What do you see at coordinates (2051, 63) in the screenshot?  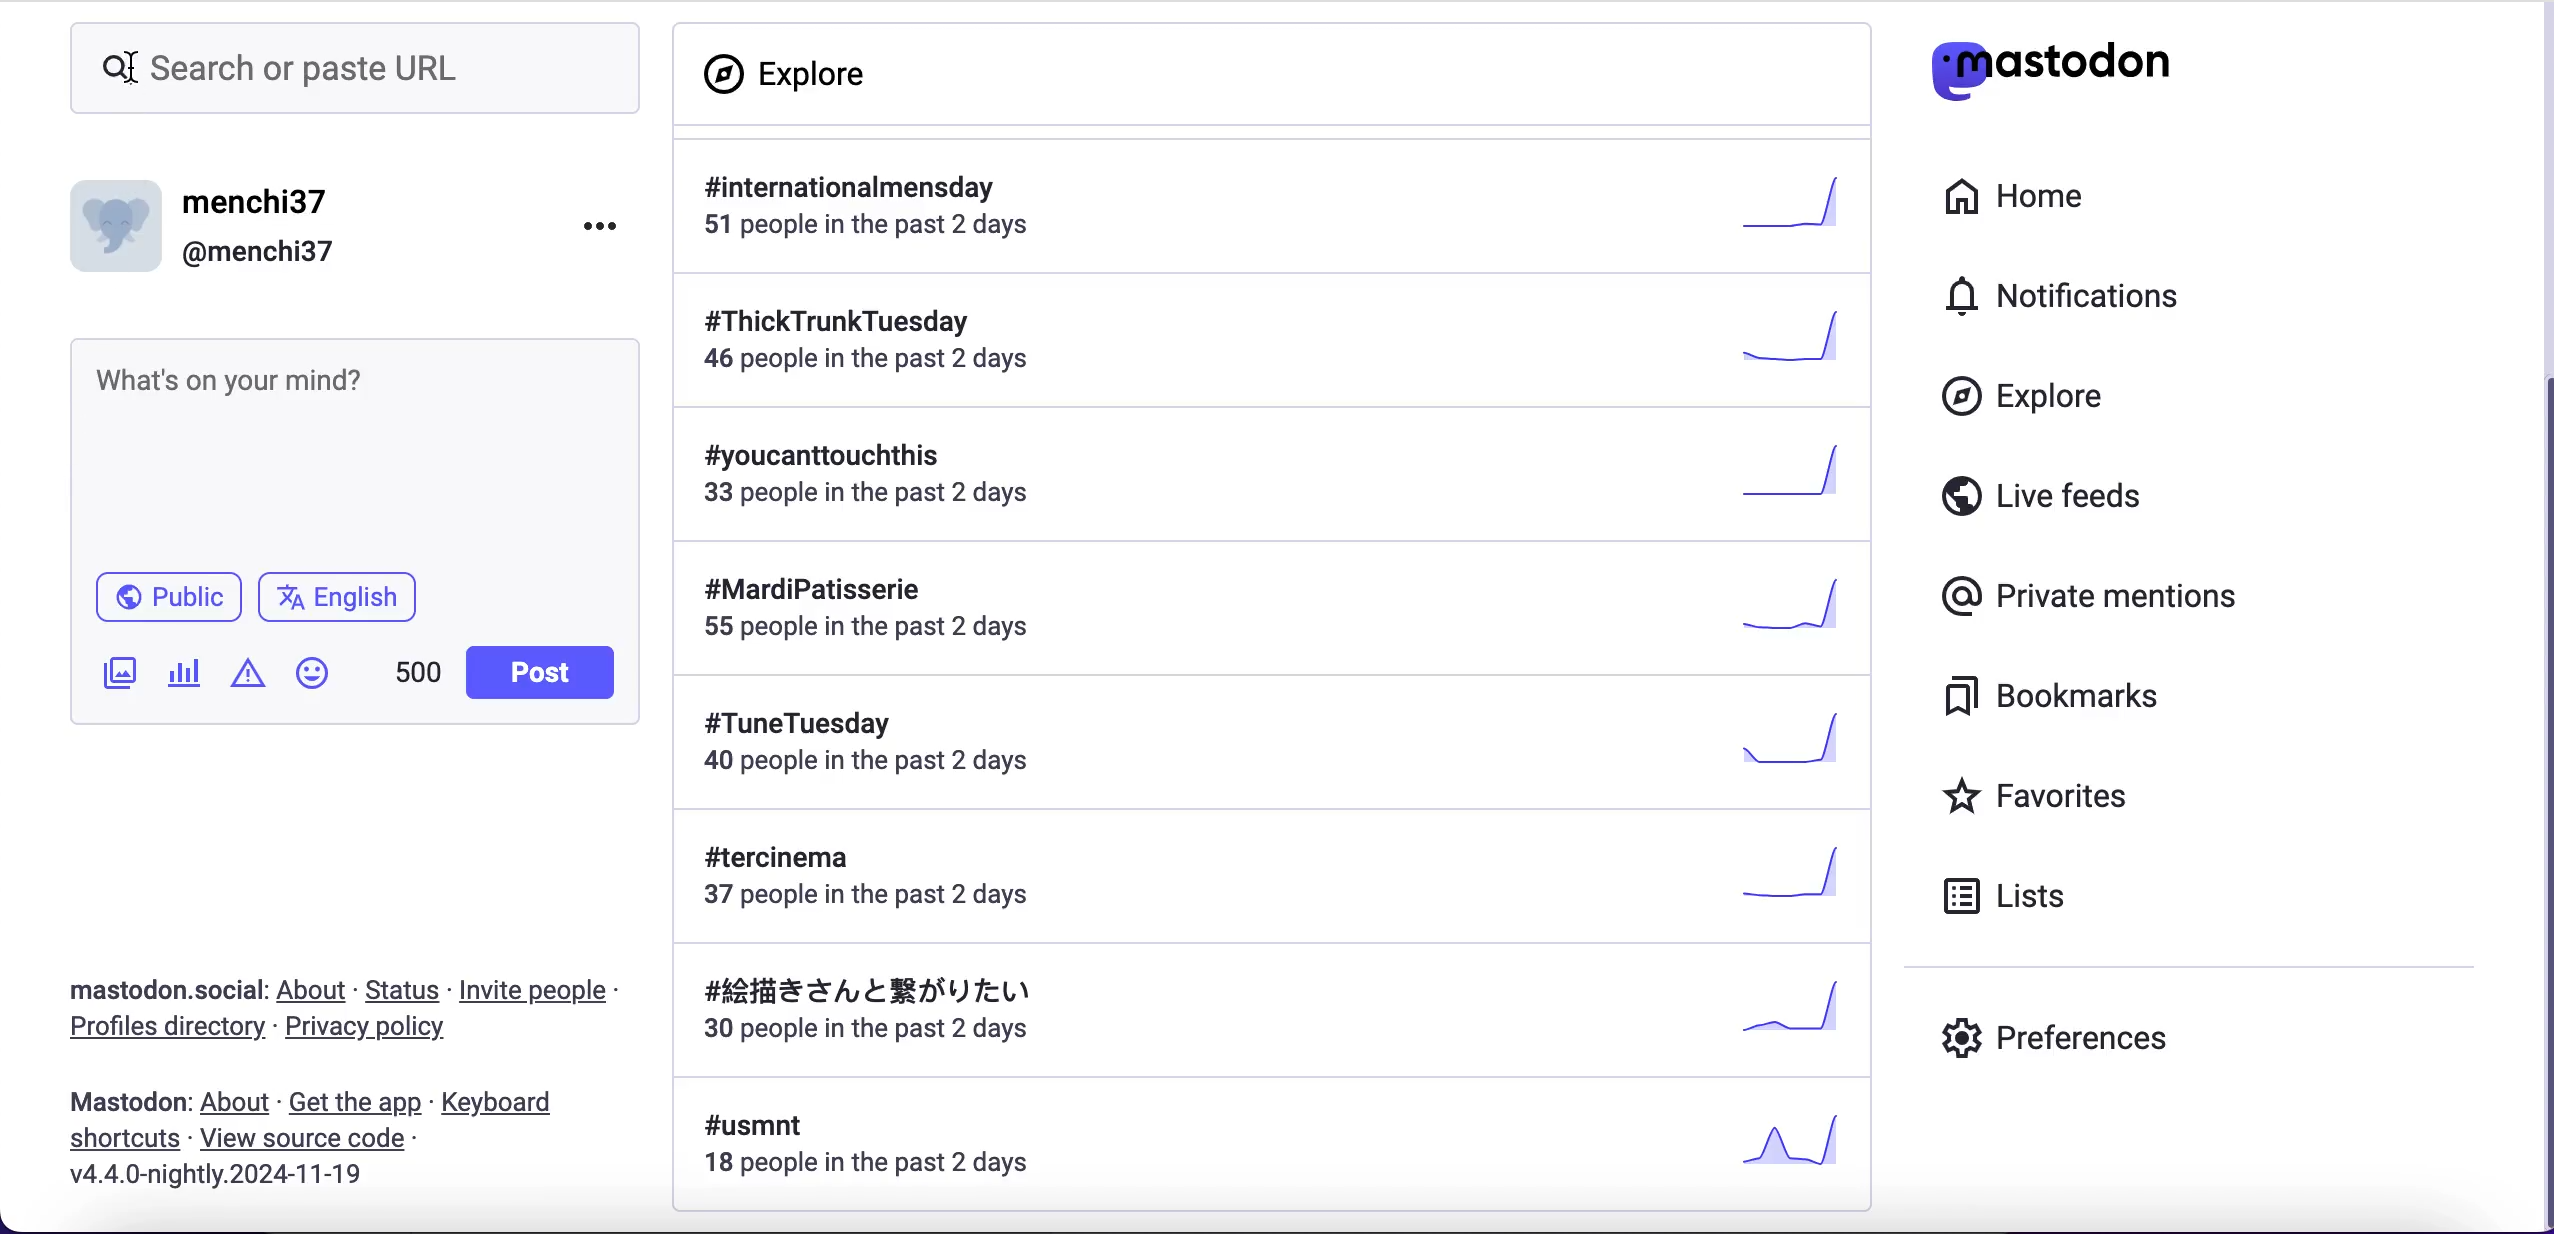 I see `mastodon logo` at bounding box center [2051, 63].